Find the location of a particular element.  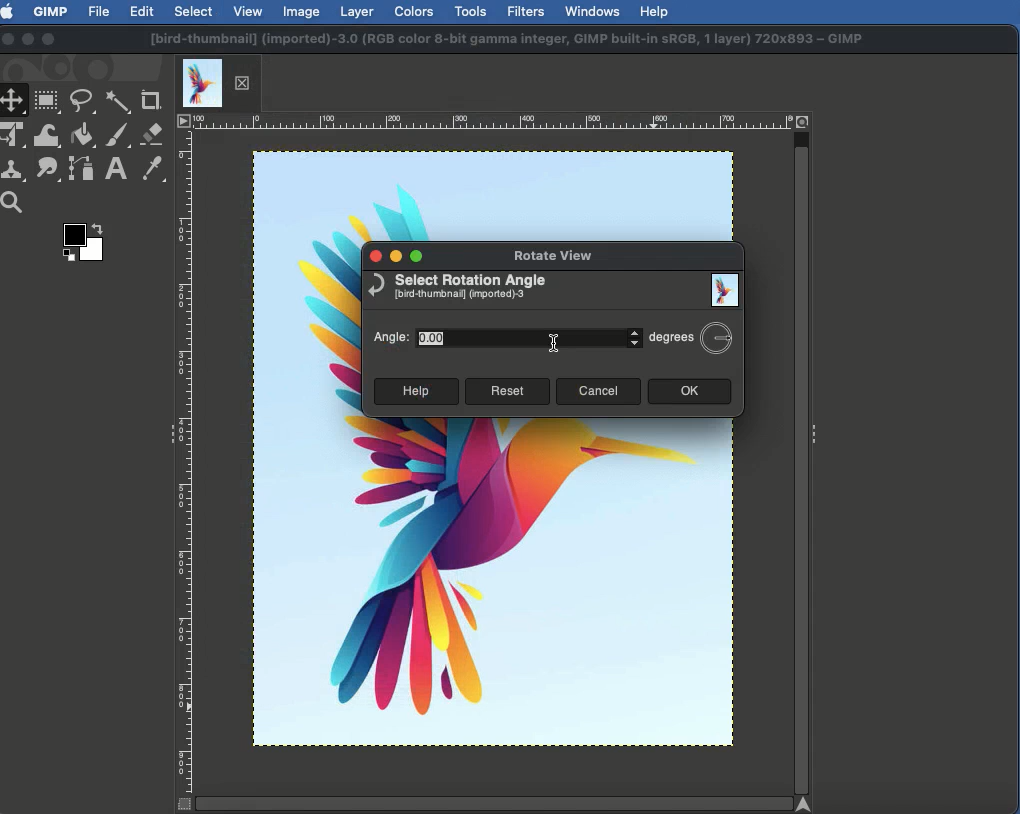

Freeform selector is located at coordinates (84, 104).